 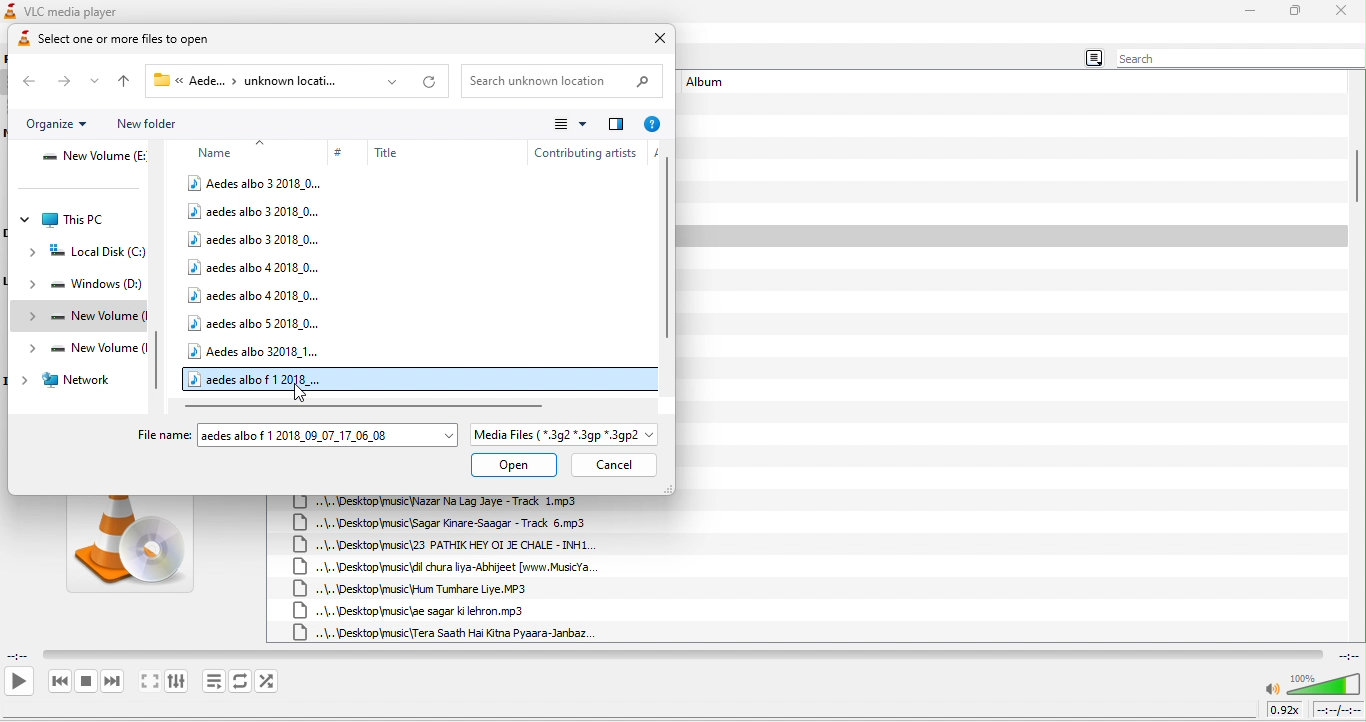 I want to click on view, so click(x=567, y=124).